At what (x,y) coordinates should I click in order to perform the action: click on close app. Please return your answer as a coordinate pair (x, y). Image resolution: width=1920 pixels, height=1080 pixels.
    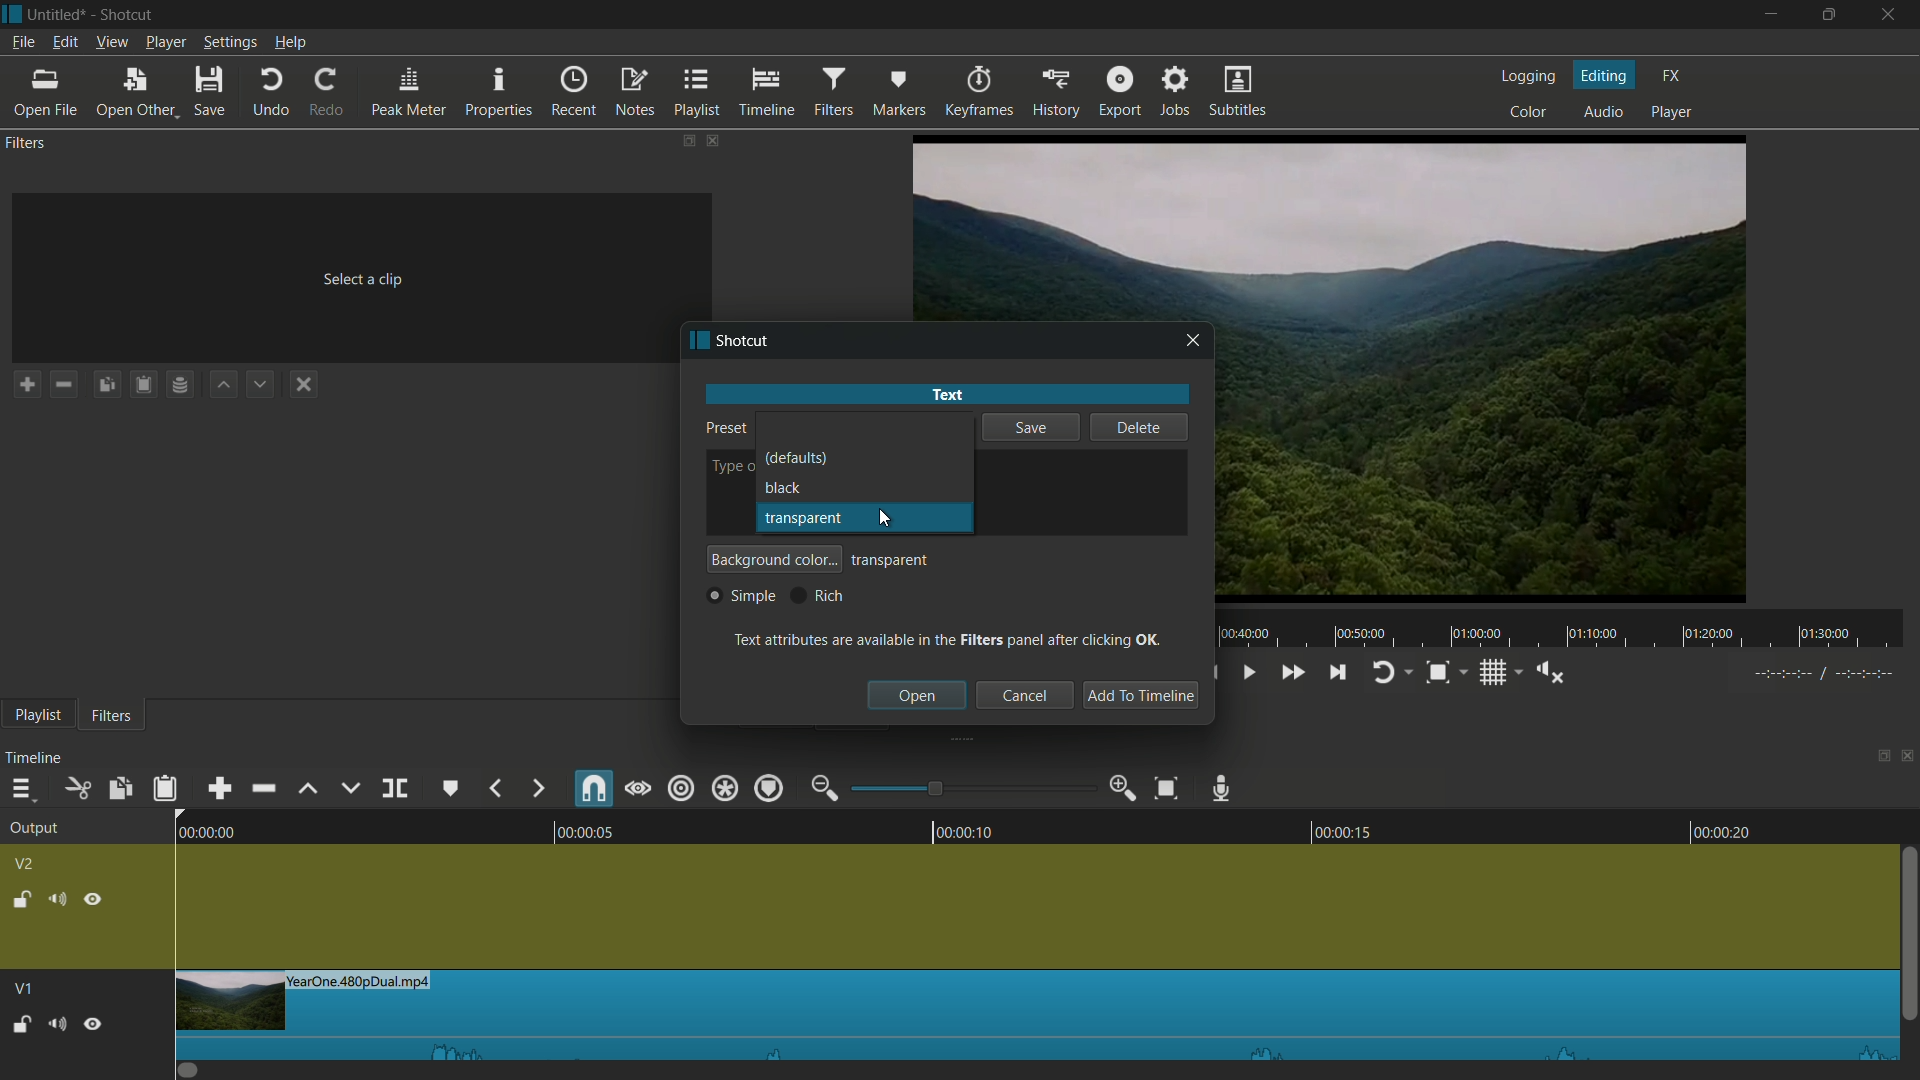
    Looking at the image, I should click on (1891, 15).